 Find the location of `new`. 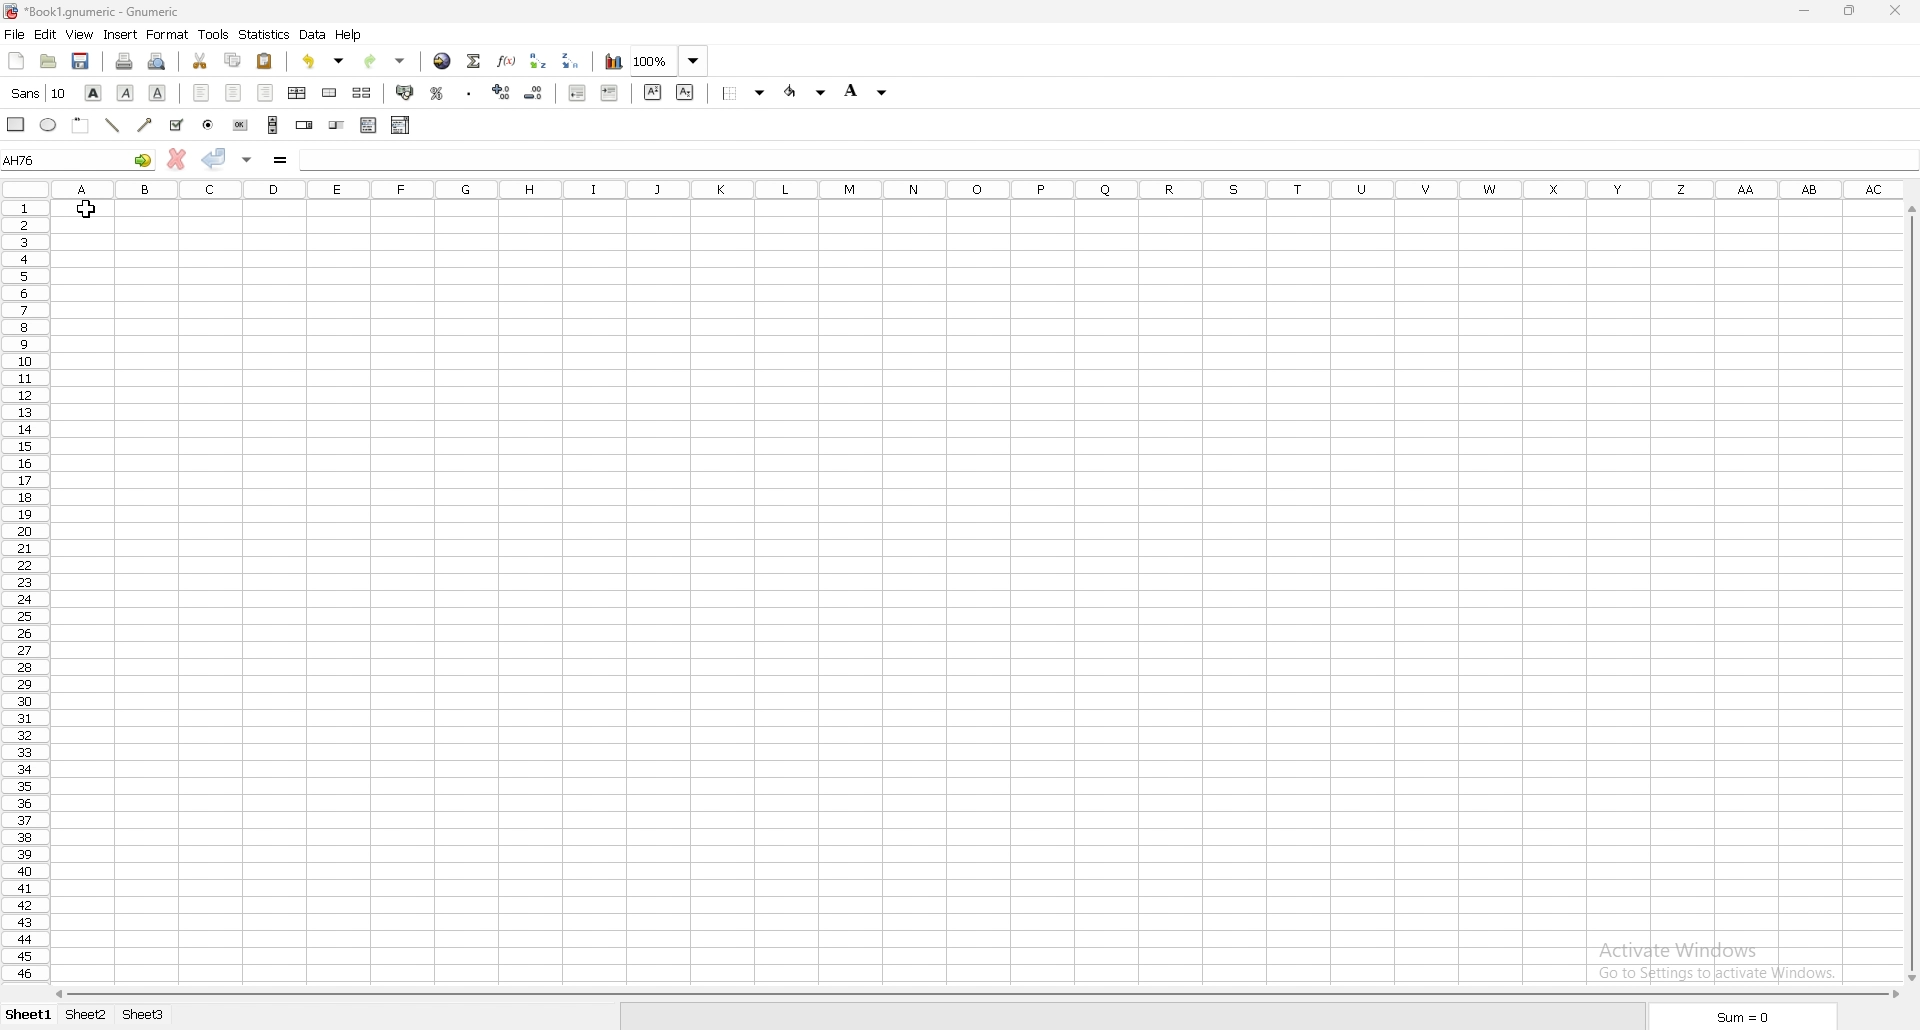

new is located at coordinates (17, 61).